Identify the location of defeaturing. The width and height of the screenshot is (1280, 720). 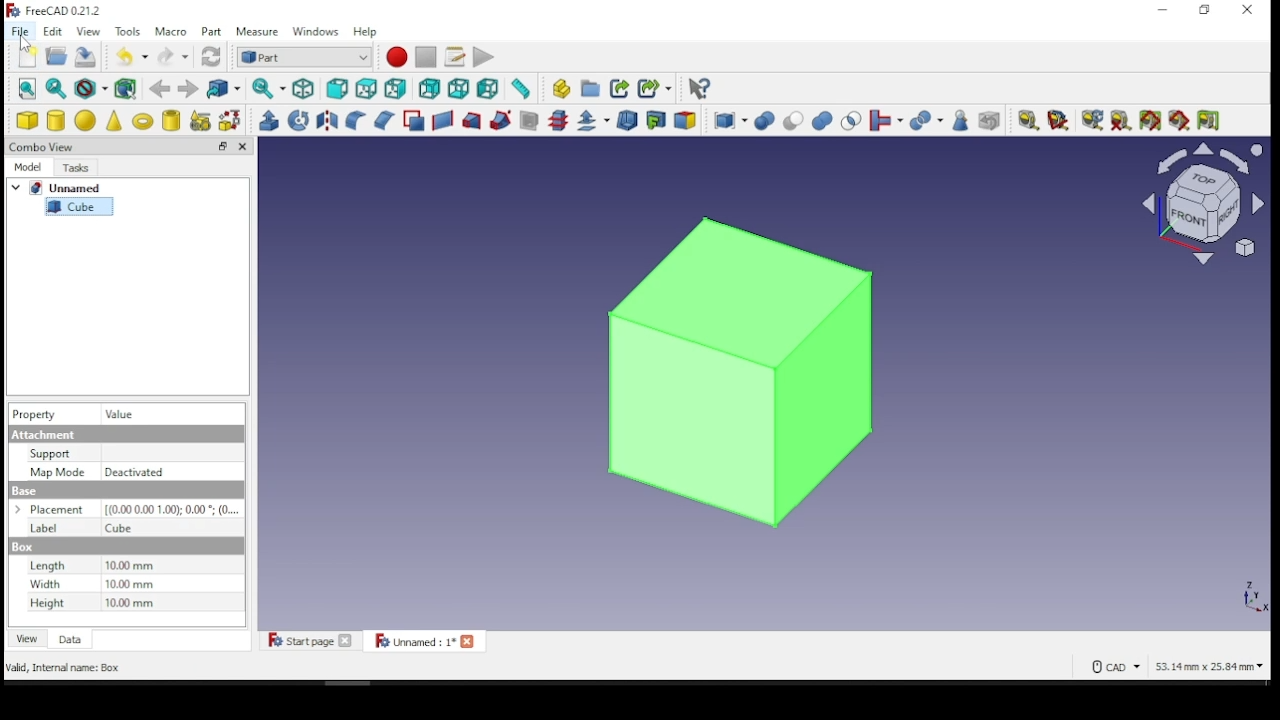
(990, 121).